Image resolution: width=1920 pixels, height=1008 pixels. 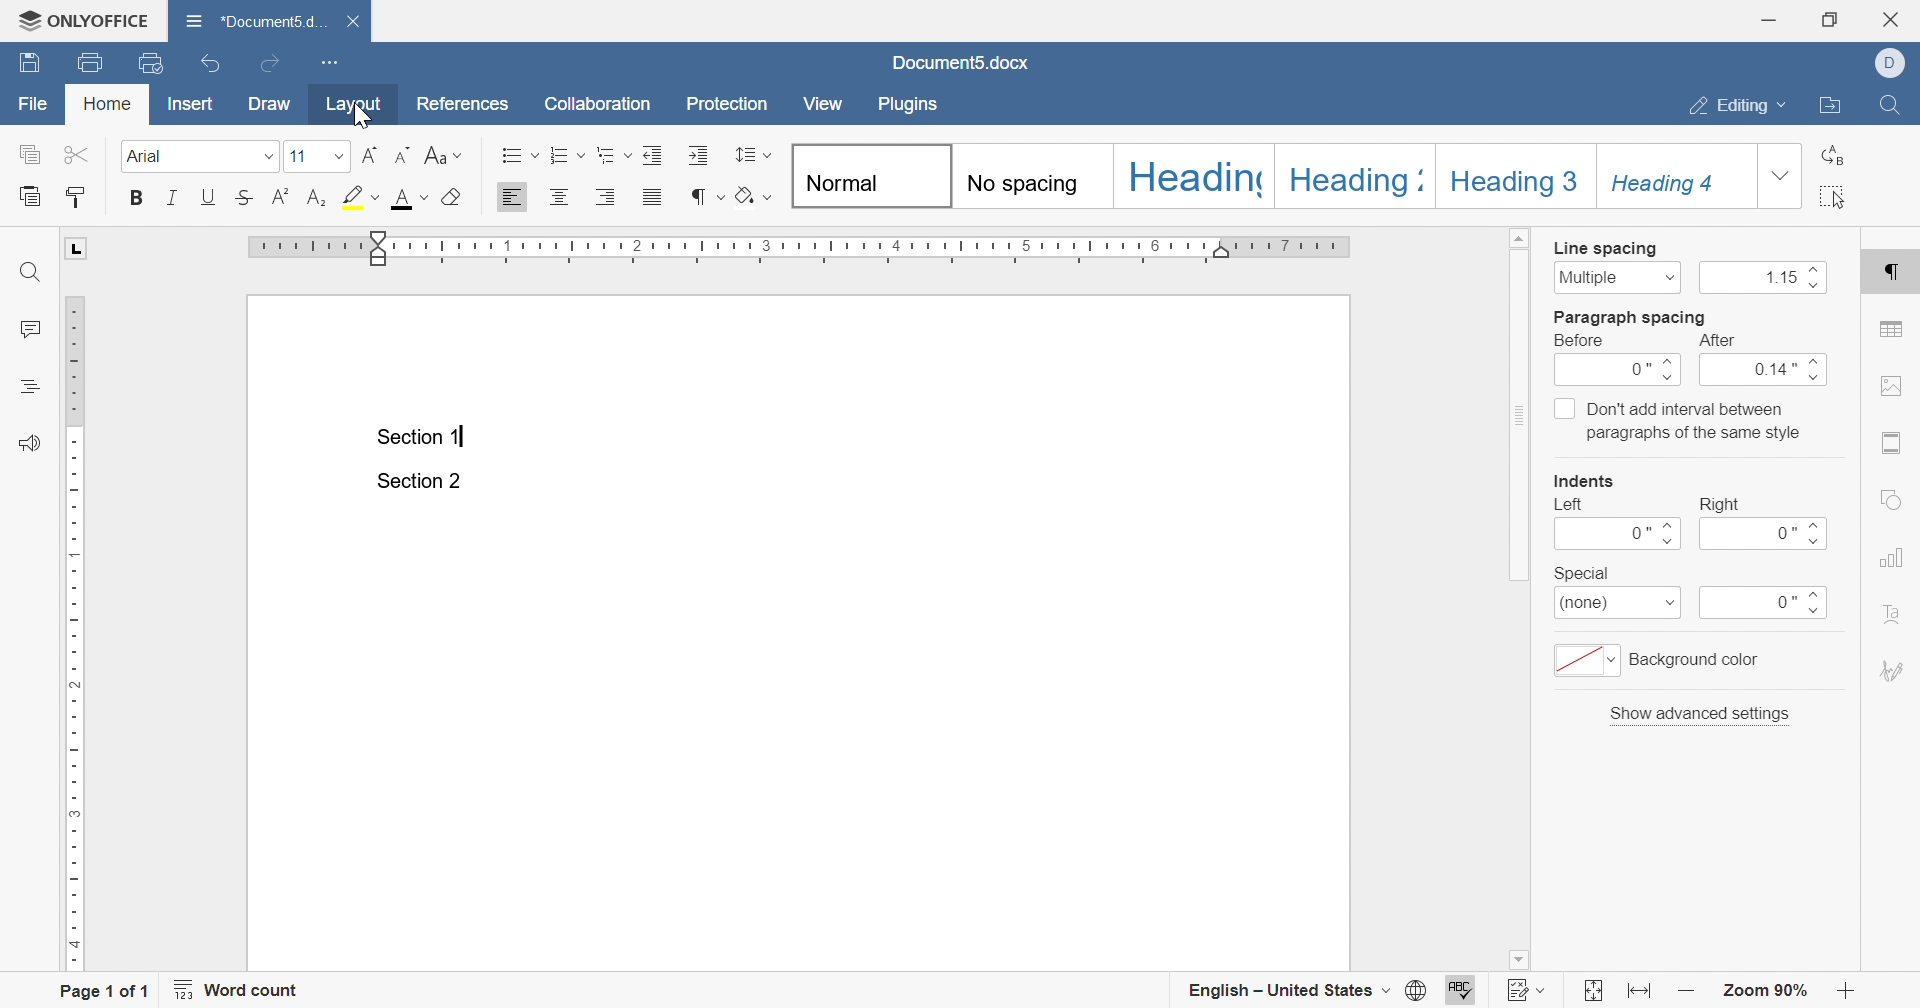 I want to click on print, so click(x=95, y=63).